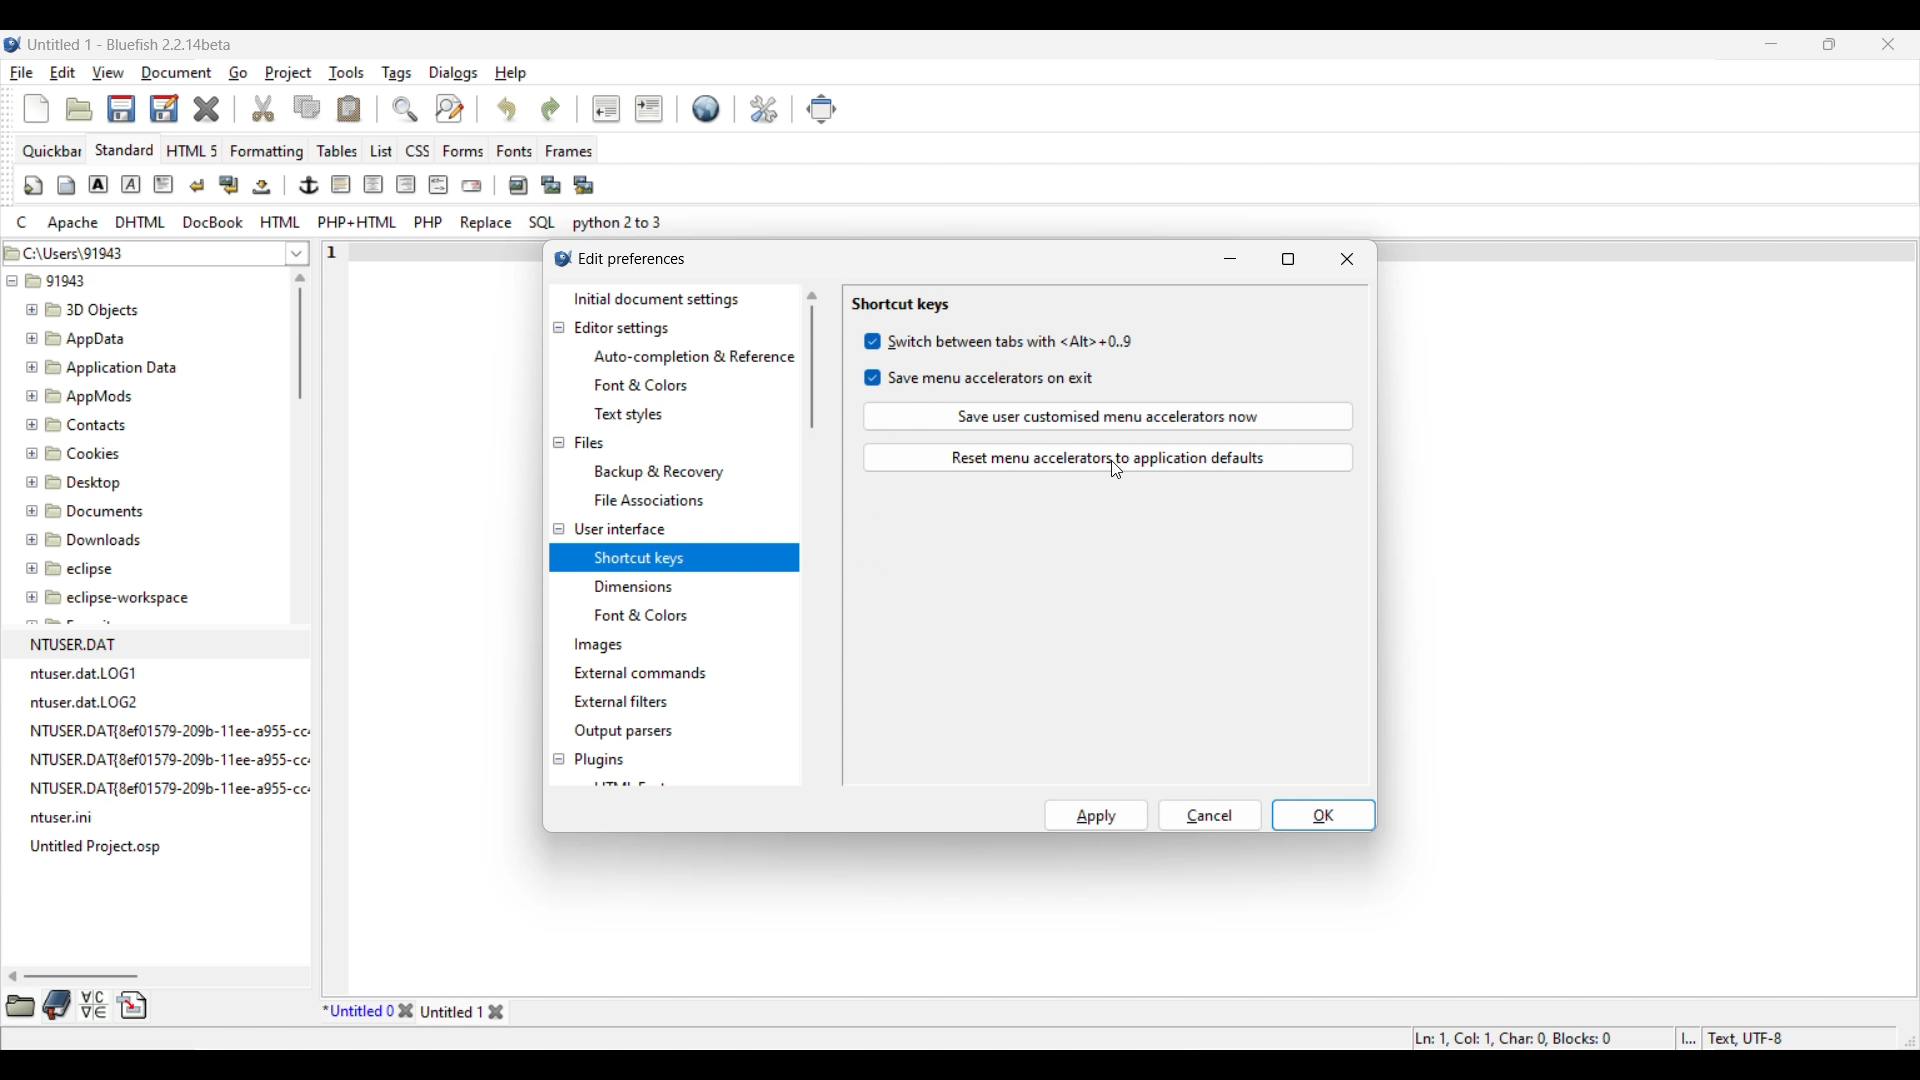 This screenshot has height=1080, width=1920. What do you see at coordinates (427, 108) in the screenshot?
I see `Search and replace` at bounding box center [427, 108].